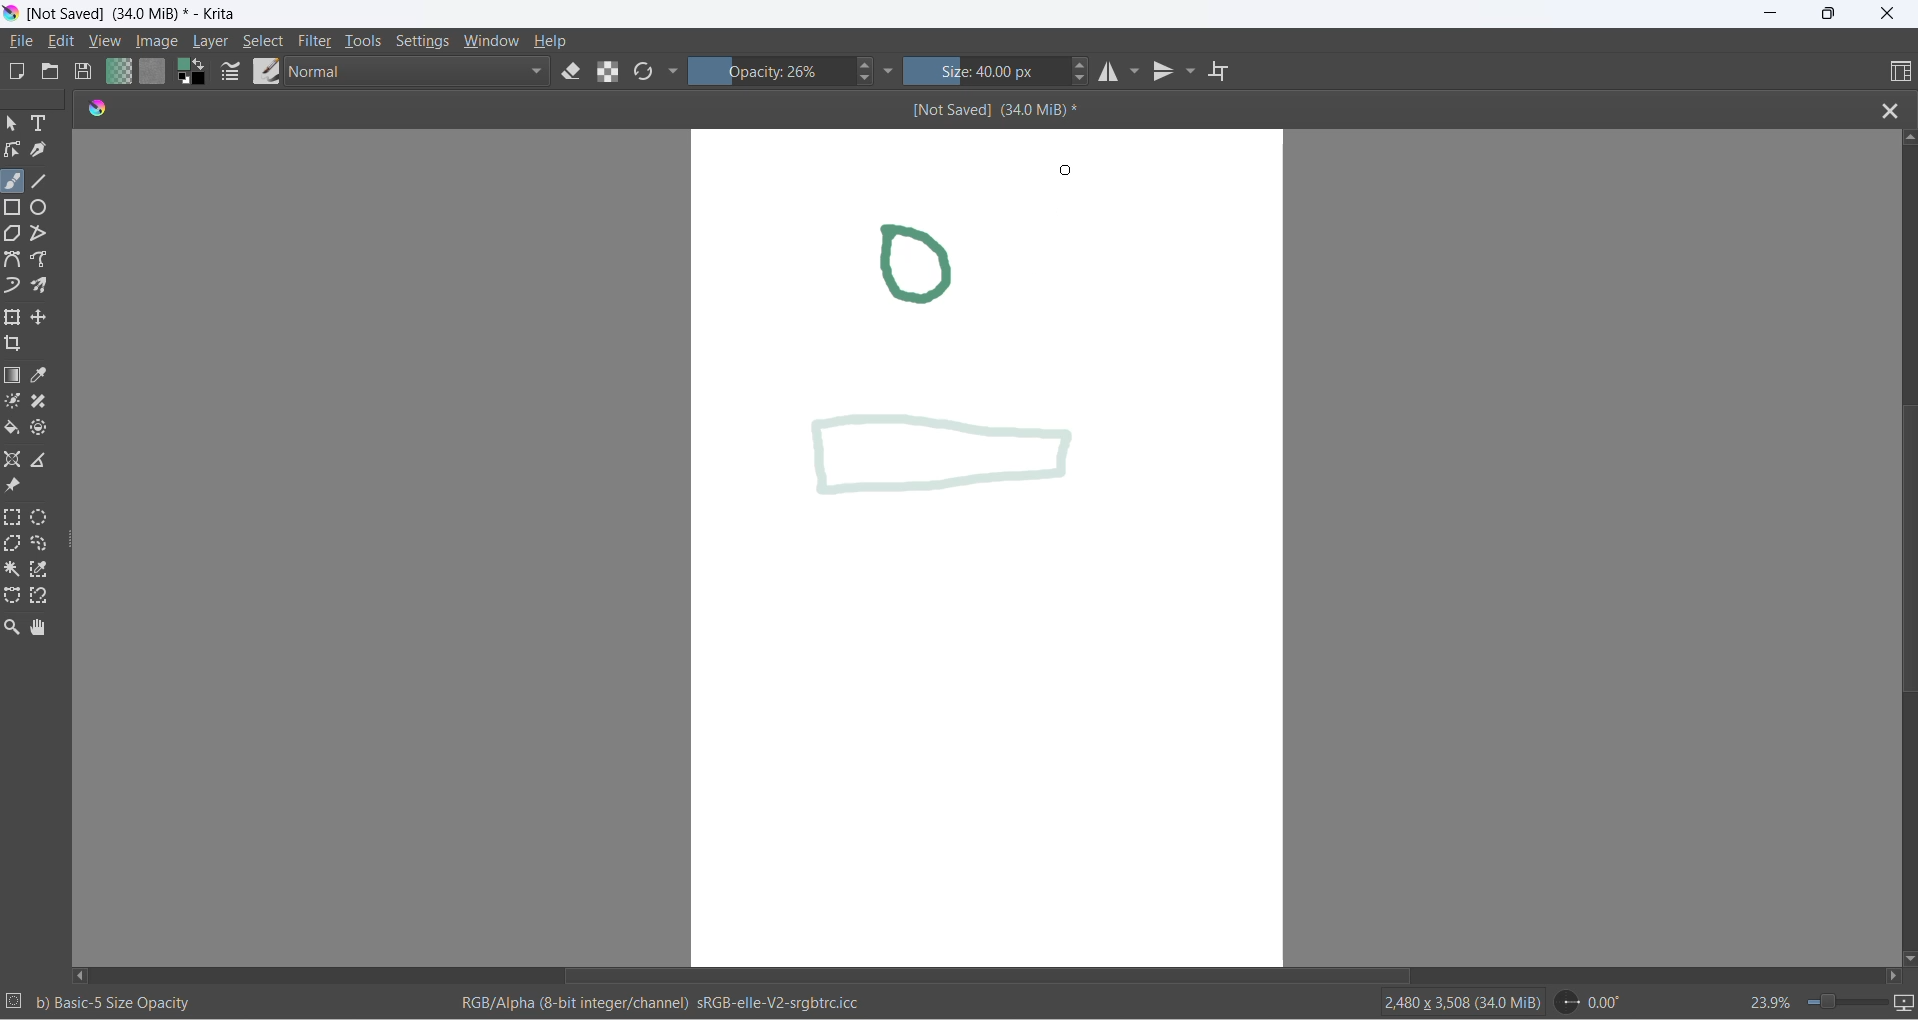 The width and height of the screenshot is (1918, 1020). What do you see at coordinates (43, 597) in the screenshot?
I see `magnetic curve selection tool` at bounding box center [43, 597].